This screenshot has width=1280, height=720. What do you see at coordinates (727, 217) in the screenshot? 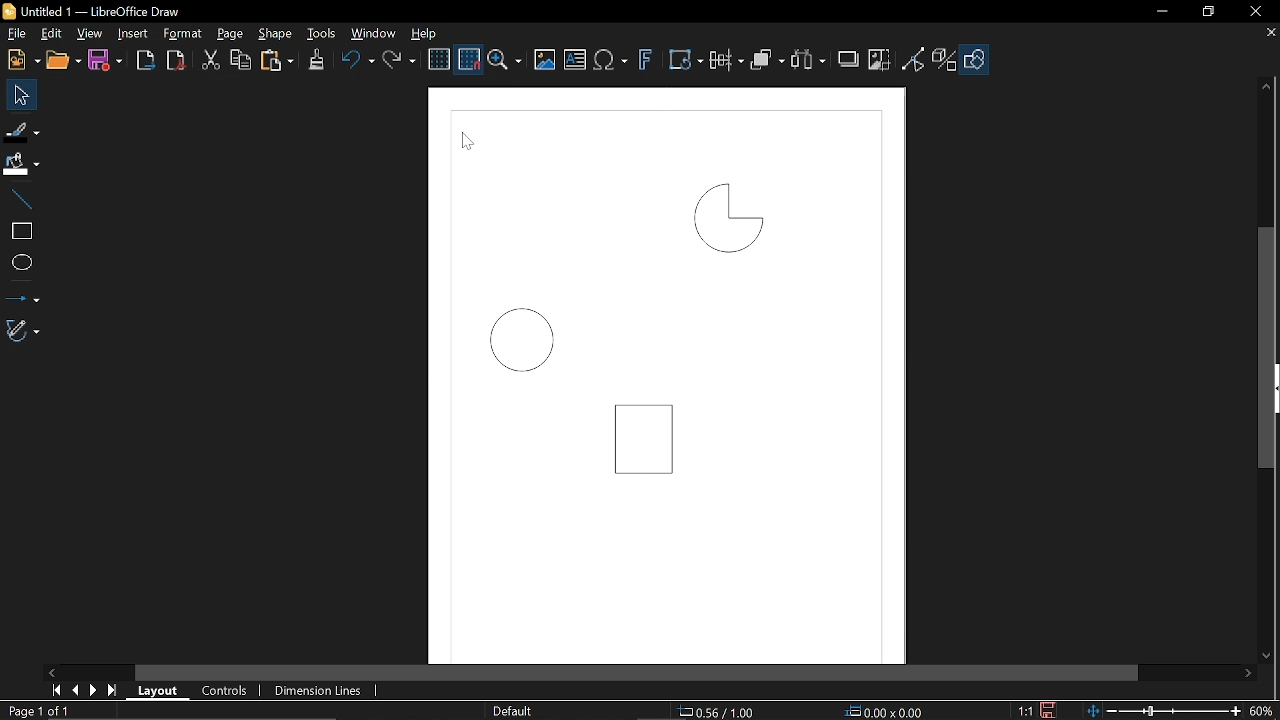
I see `Quarter circle` at bounding box center [727, 217].